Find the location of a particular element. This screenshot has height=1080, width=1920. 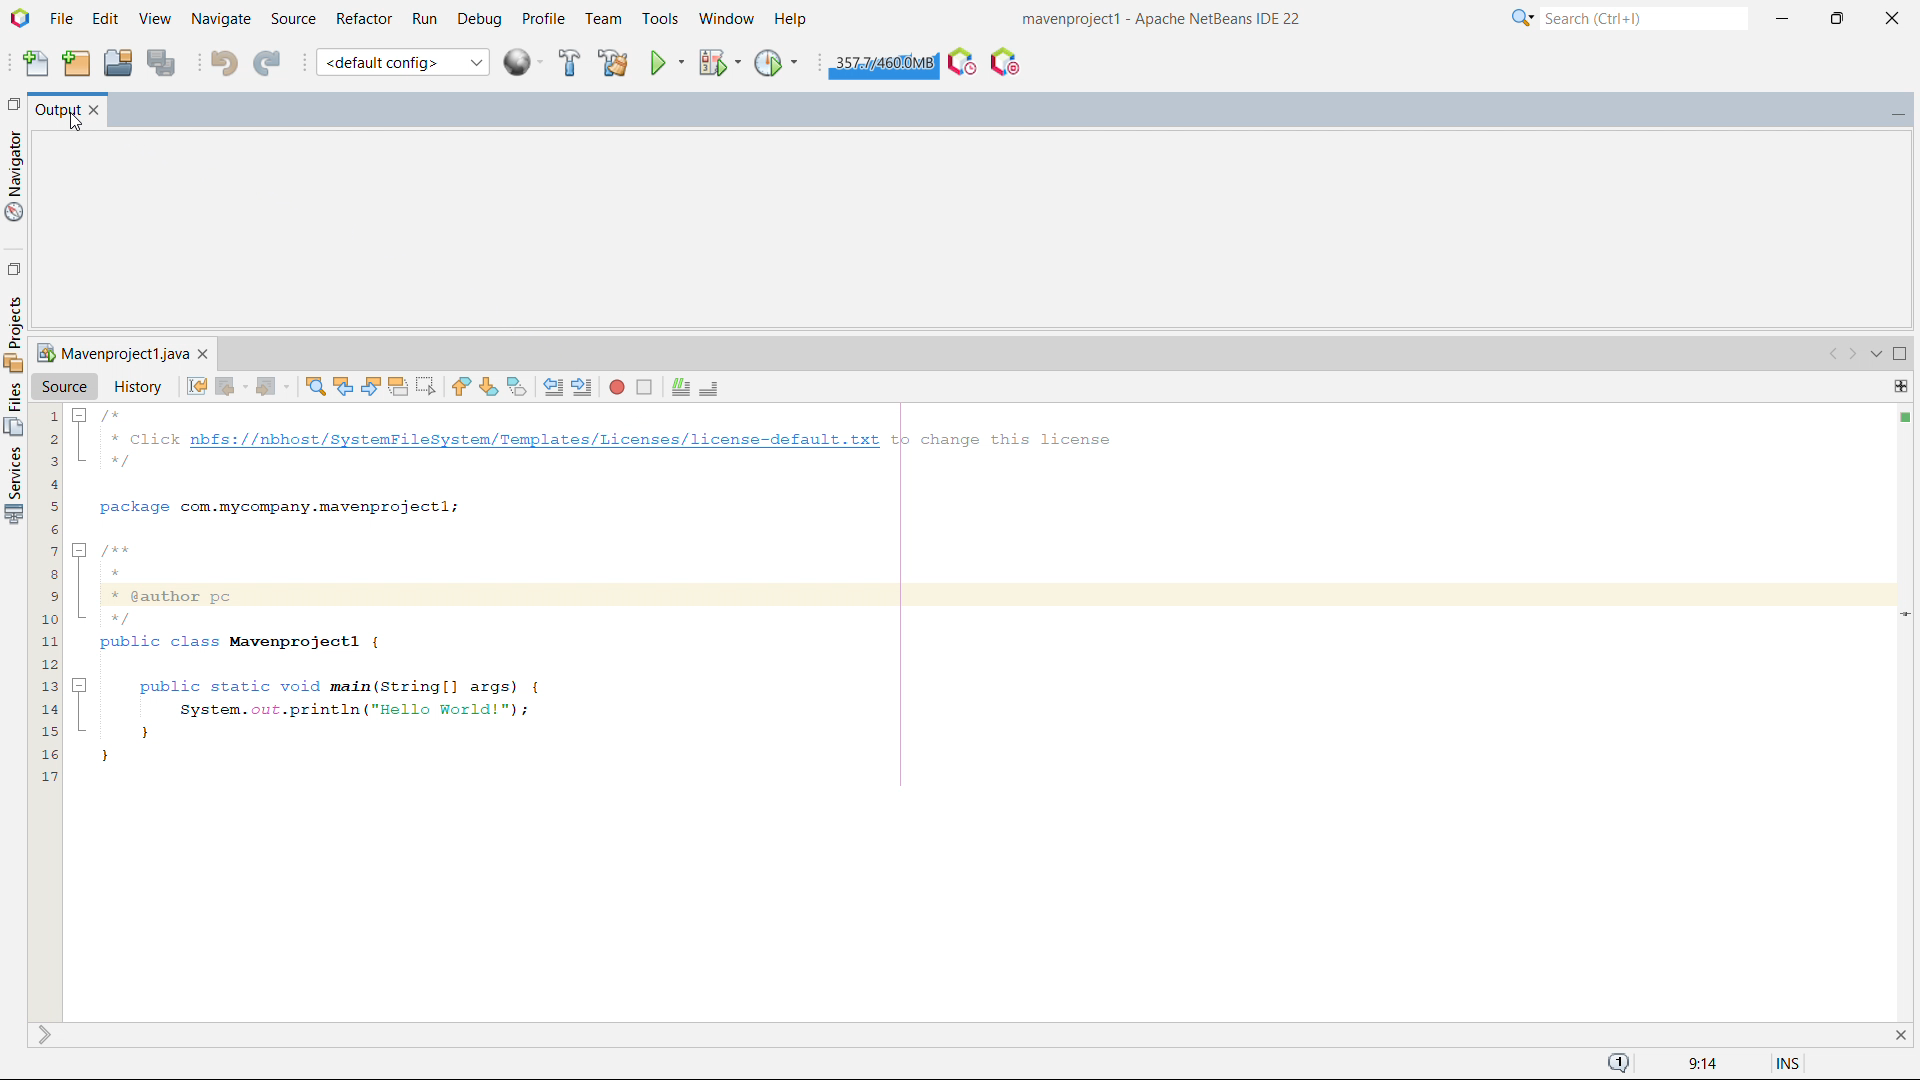

find next occurance is located at coordinates (371, 385).